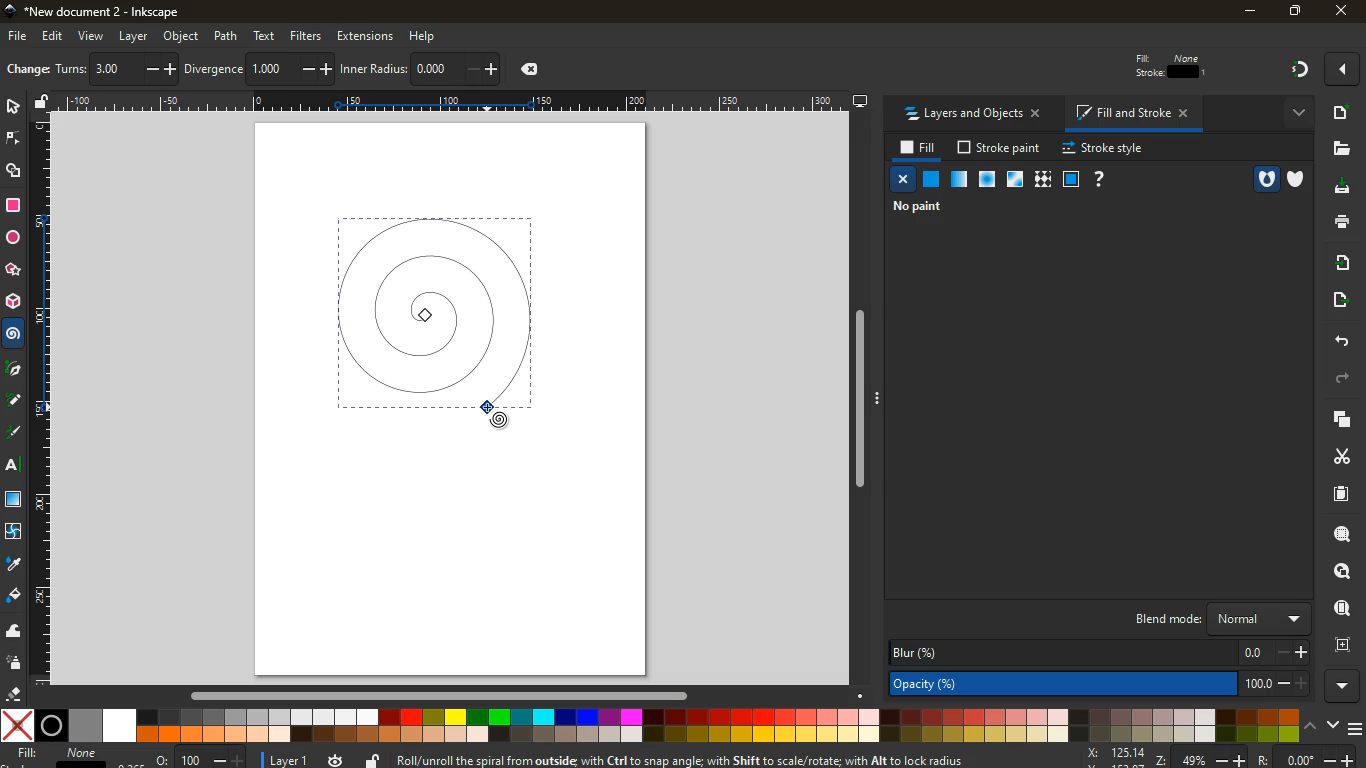 The height and width of the screenshot is (768, 1366). Describe the element at coordinates (534, 70) in the screenshot. I see `delete` at that location.